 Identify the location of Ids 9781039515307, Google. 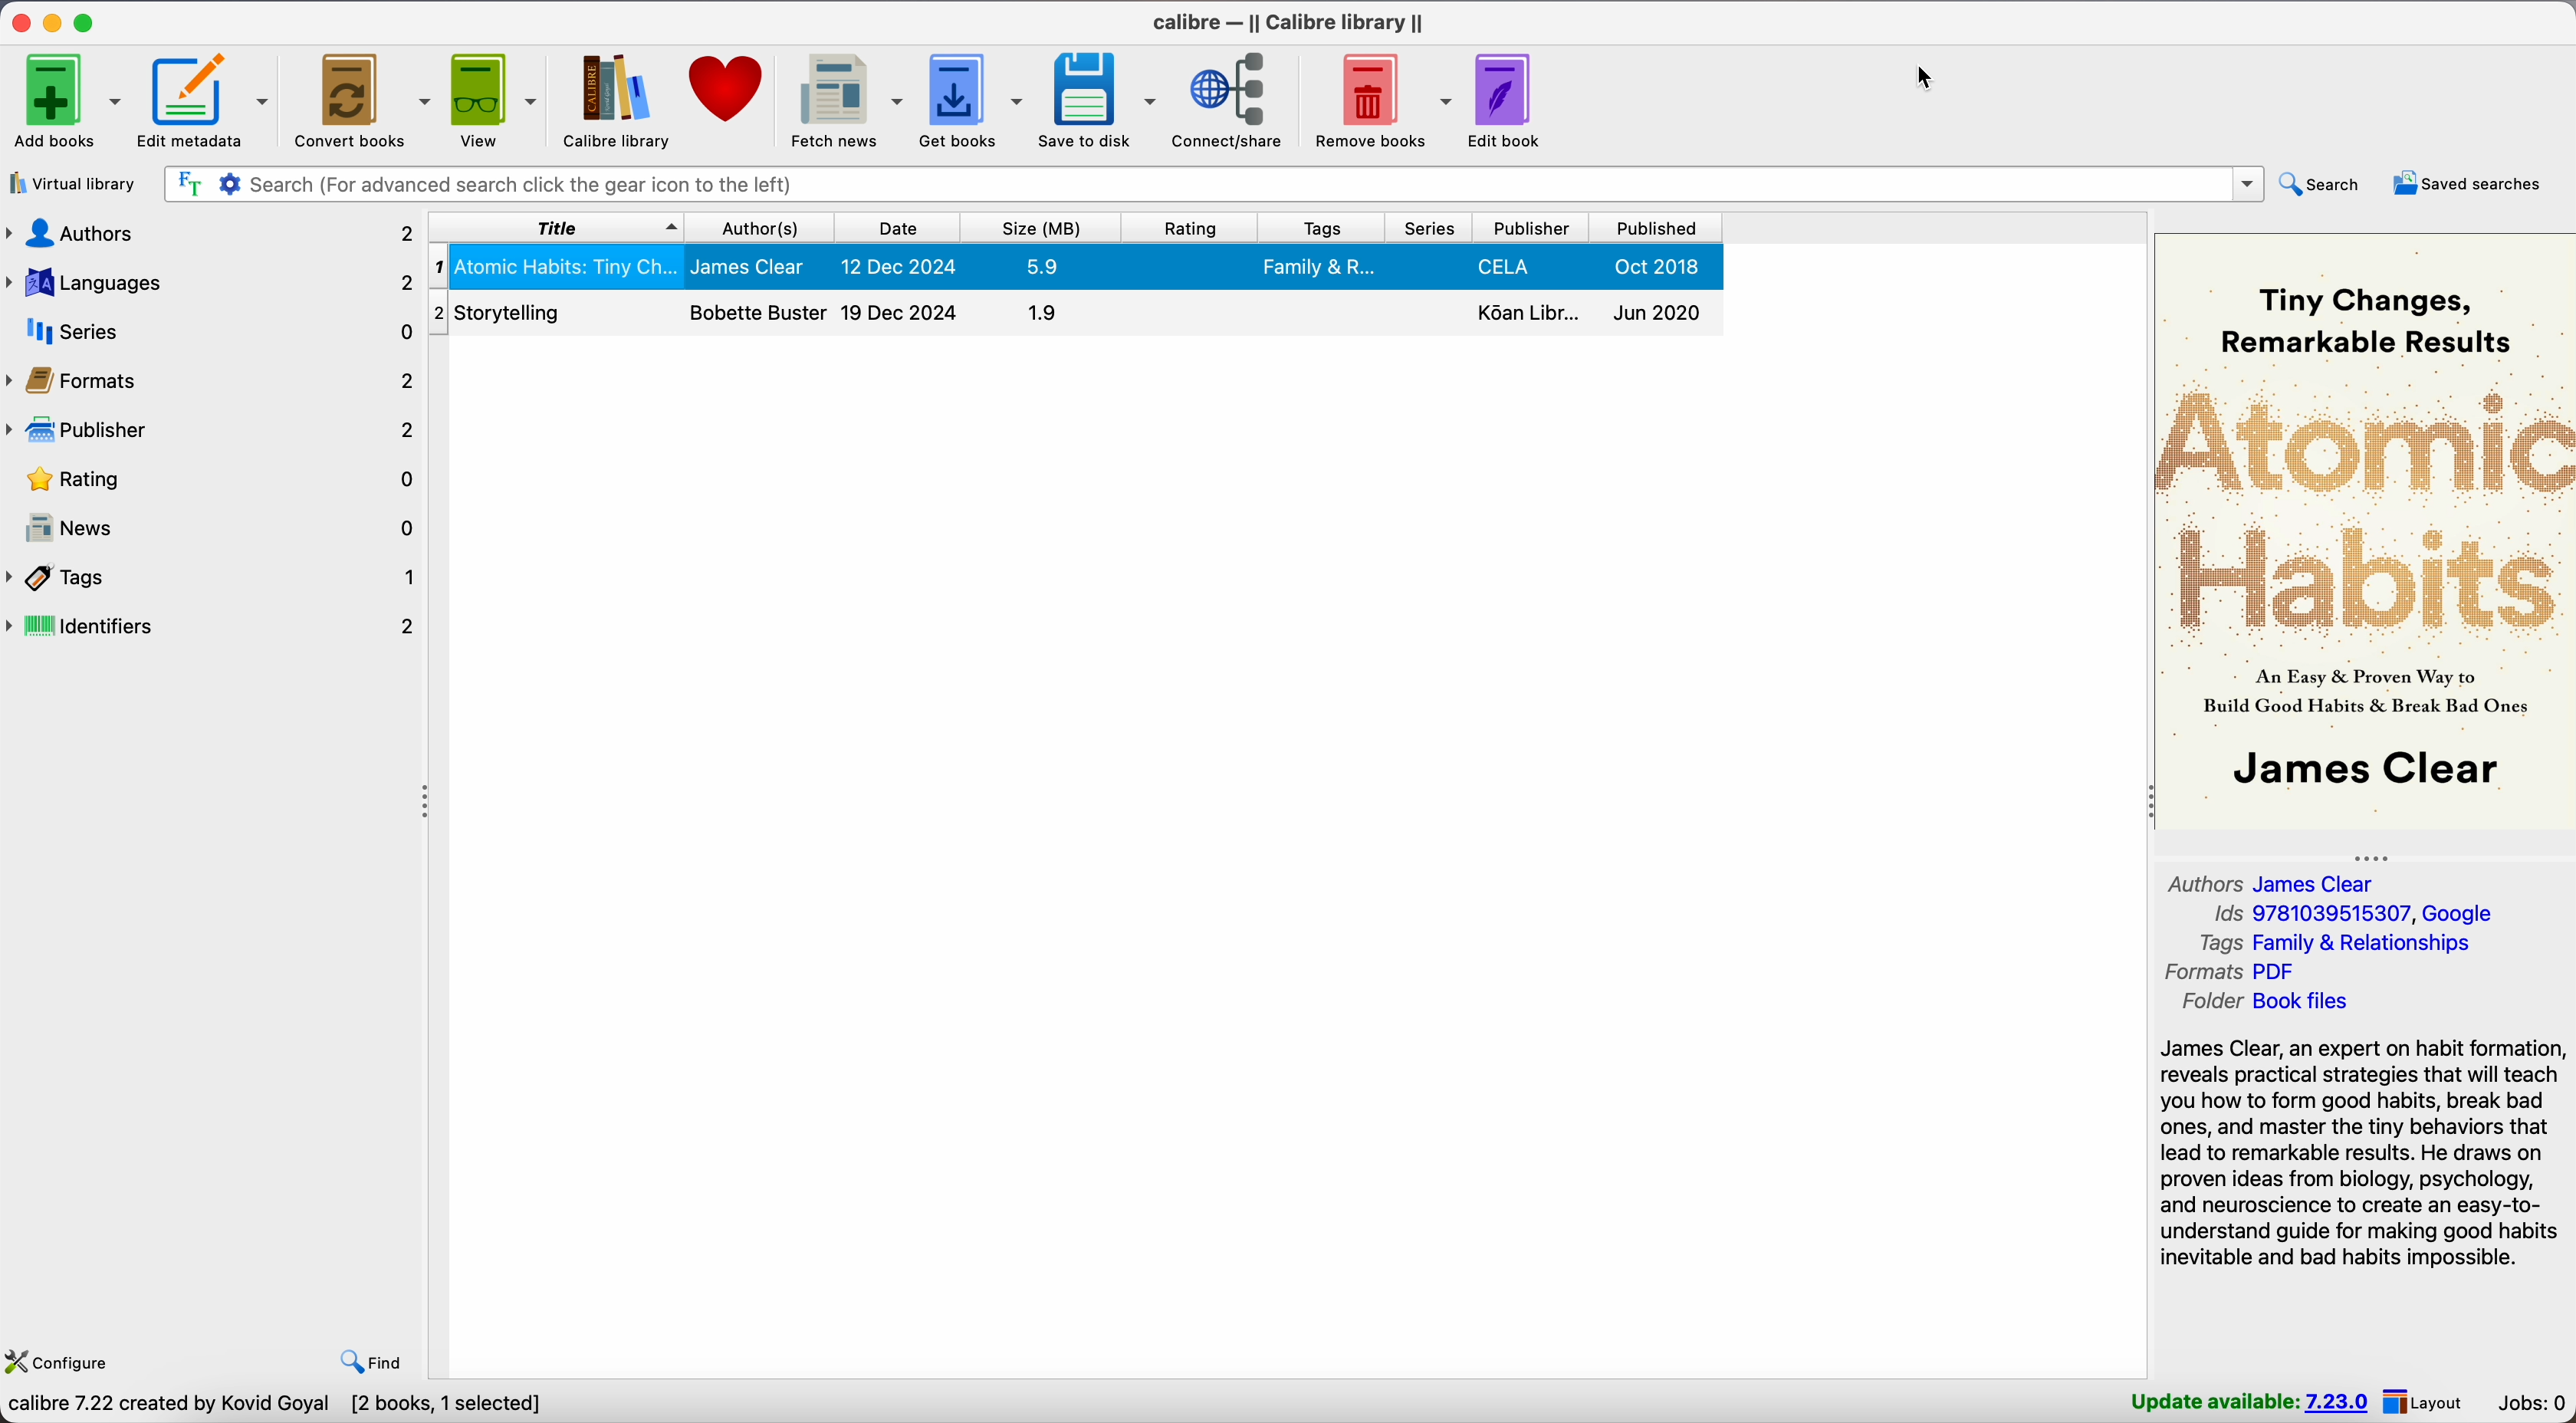
(2358, 914).